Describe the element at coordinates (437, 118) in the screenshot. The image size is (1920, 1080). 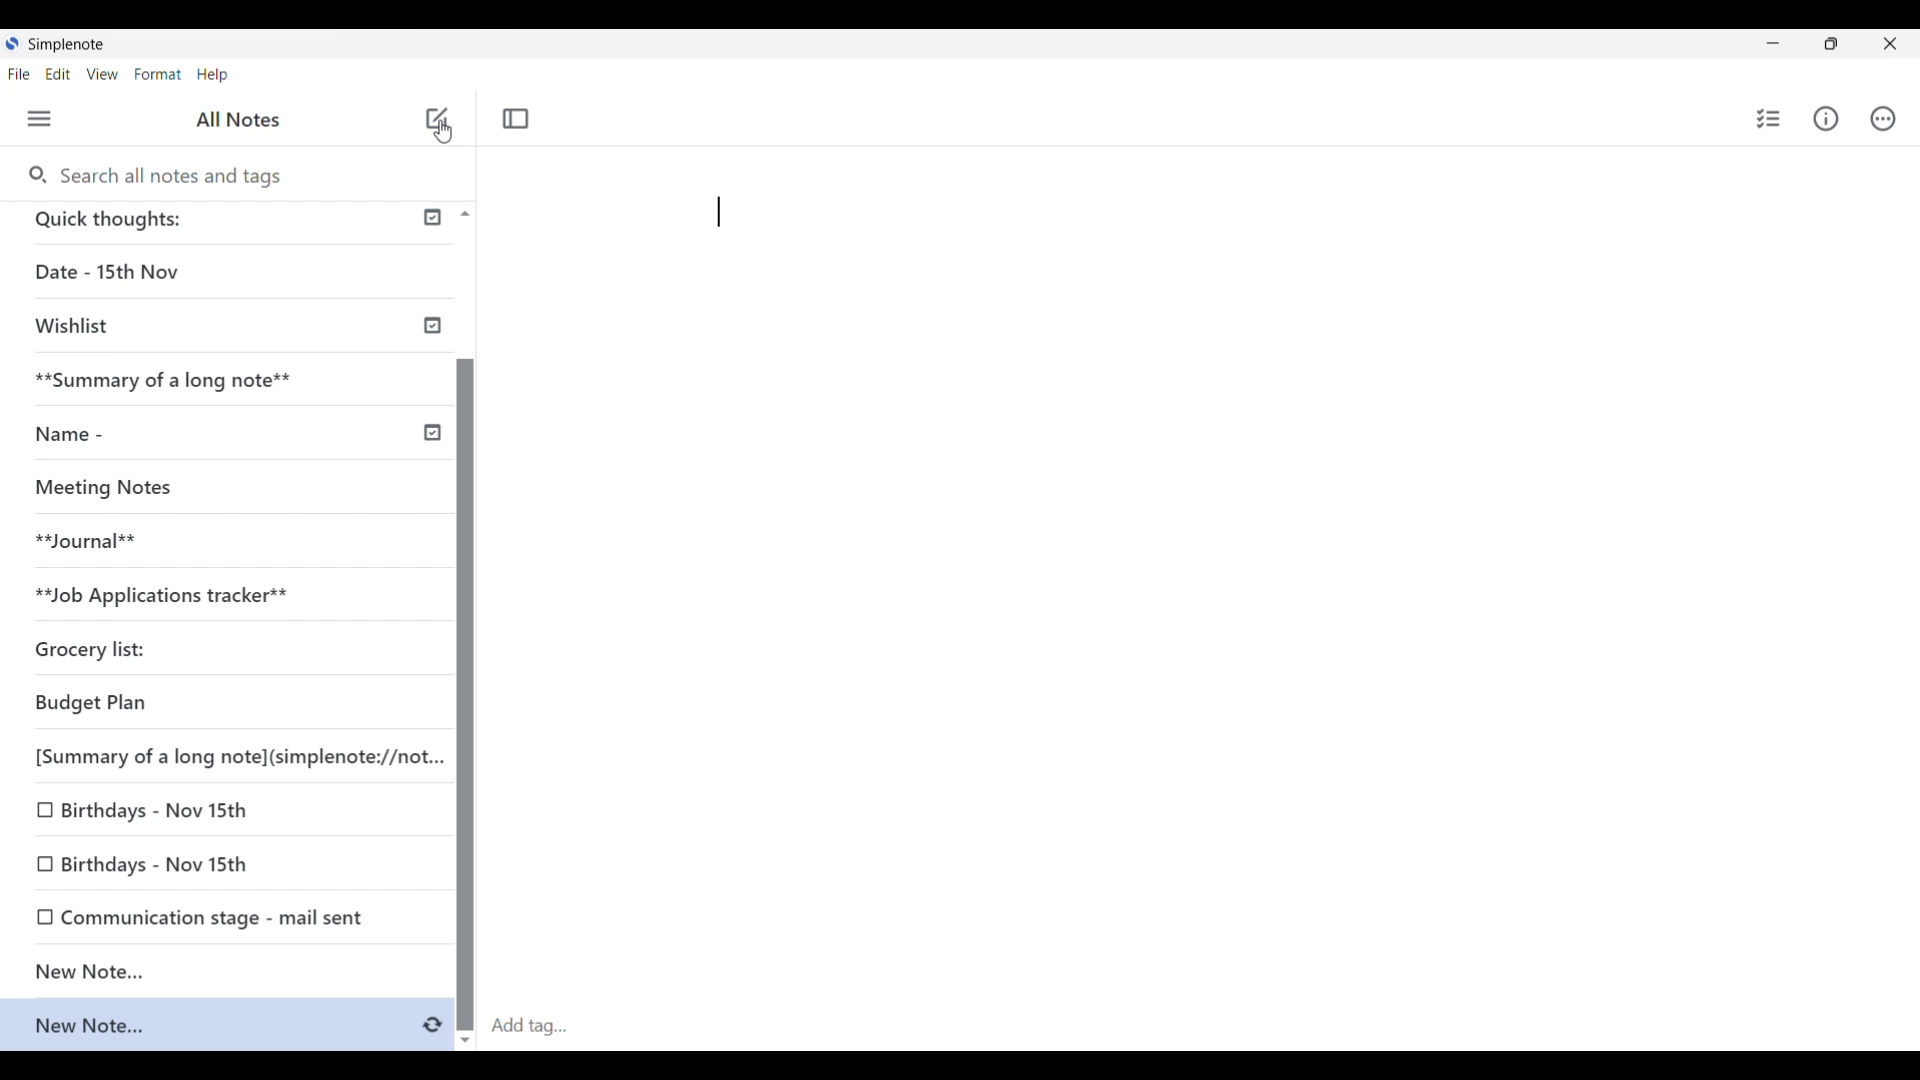
I see `Add new note` at that location.